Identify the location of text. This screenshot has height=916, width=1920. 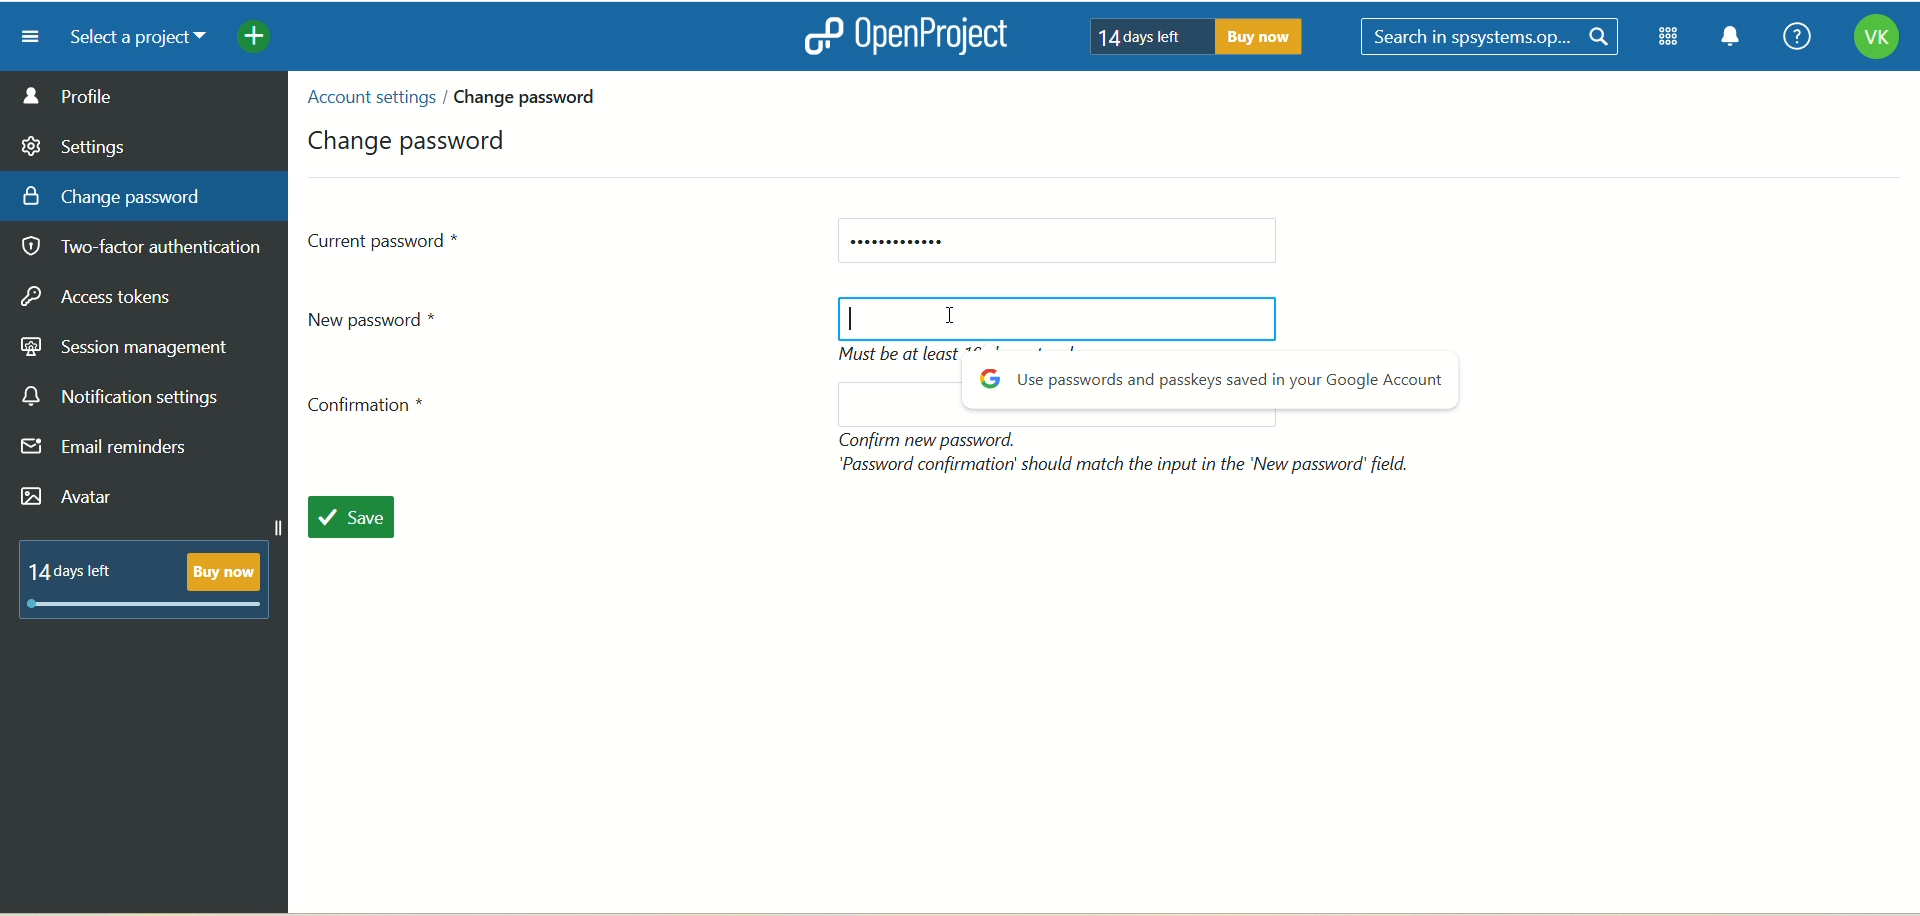
(1210, 385).